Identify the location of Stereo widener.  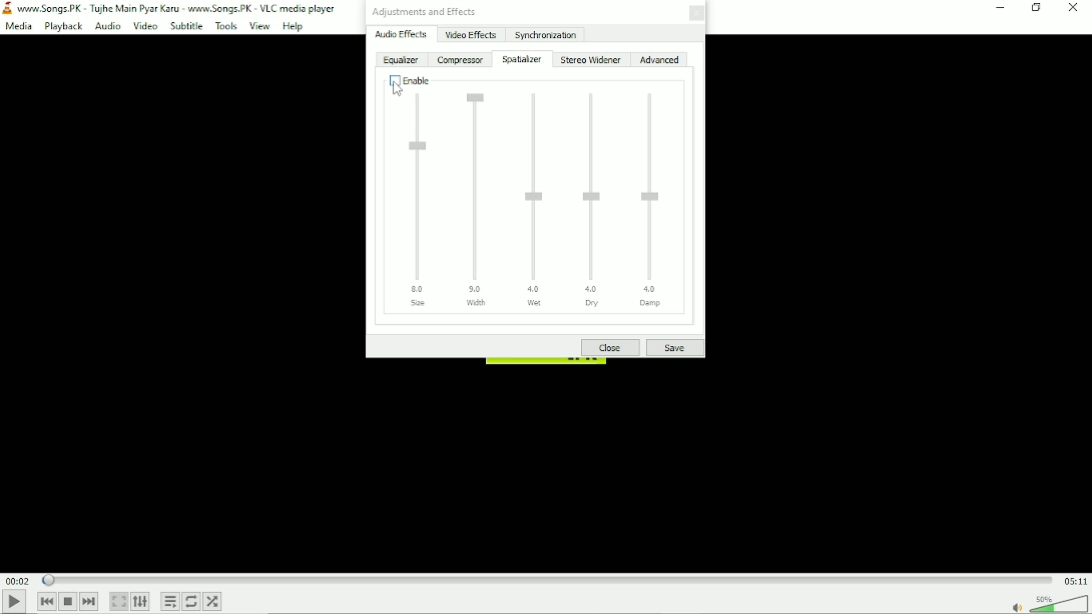
(591, 60).